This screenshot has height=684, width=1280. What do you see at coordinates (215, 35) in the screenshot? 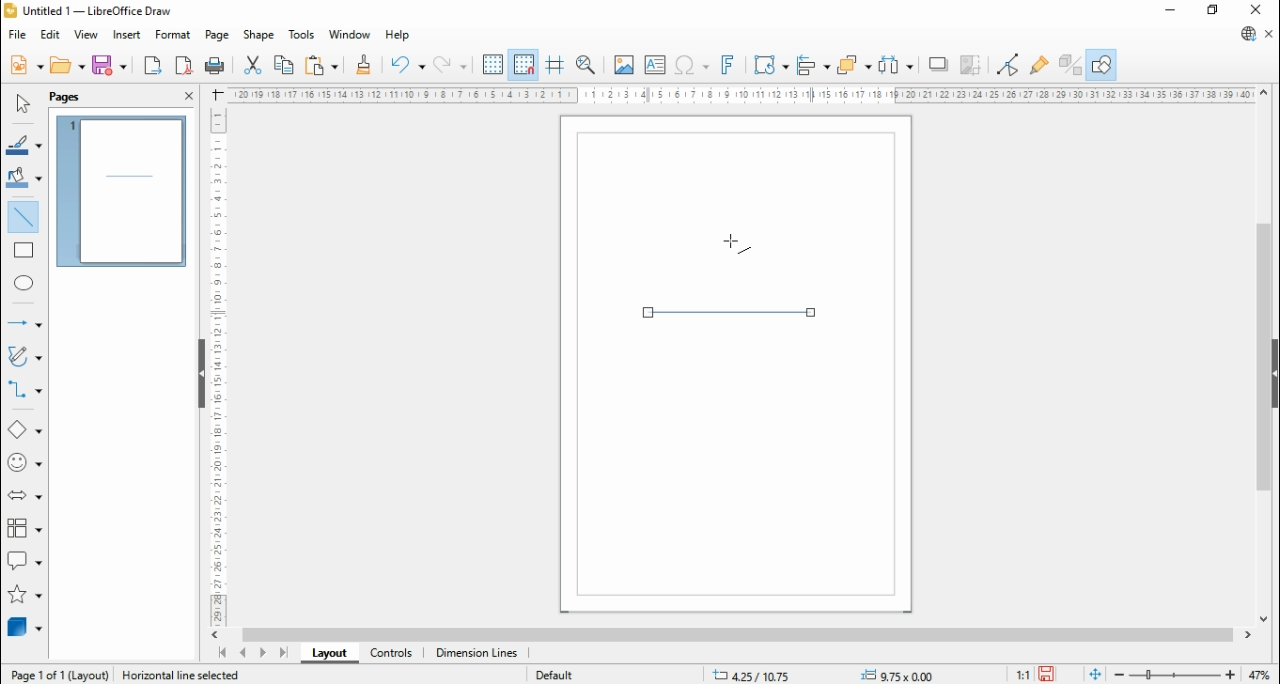
I see `page` at bounding box center [215, 35].